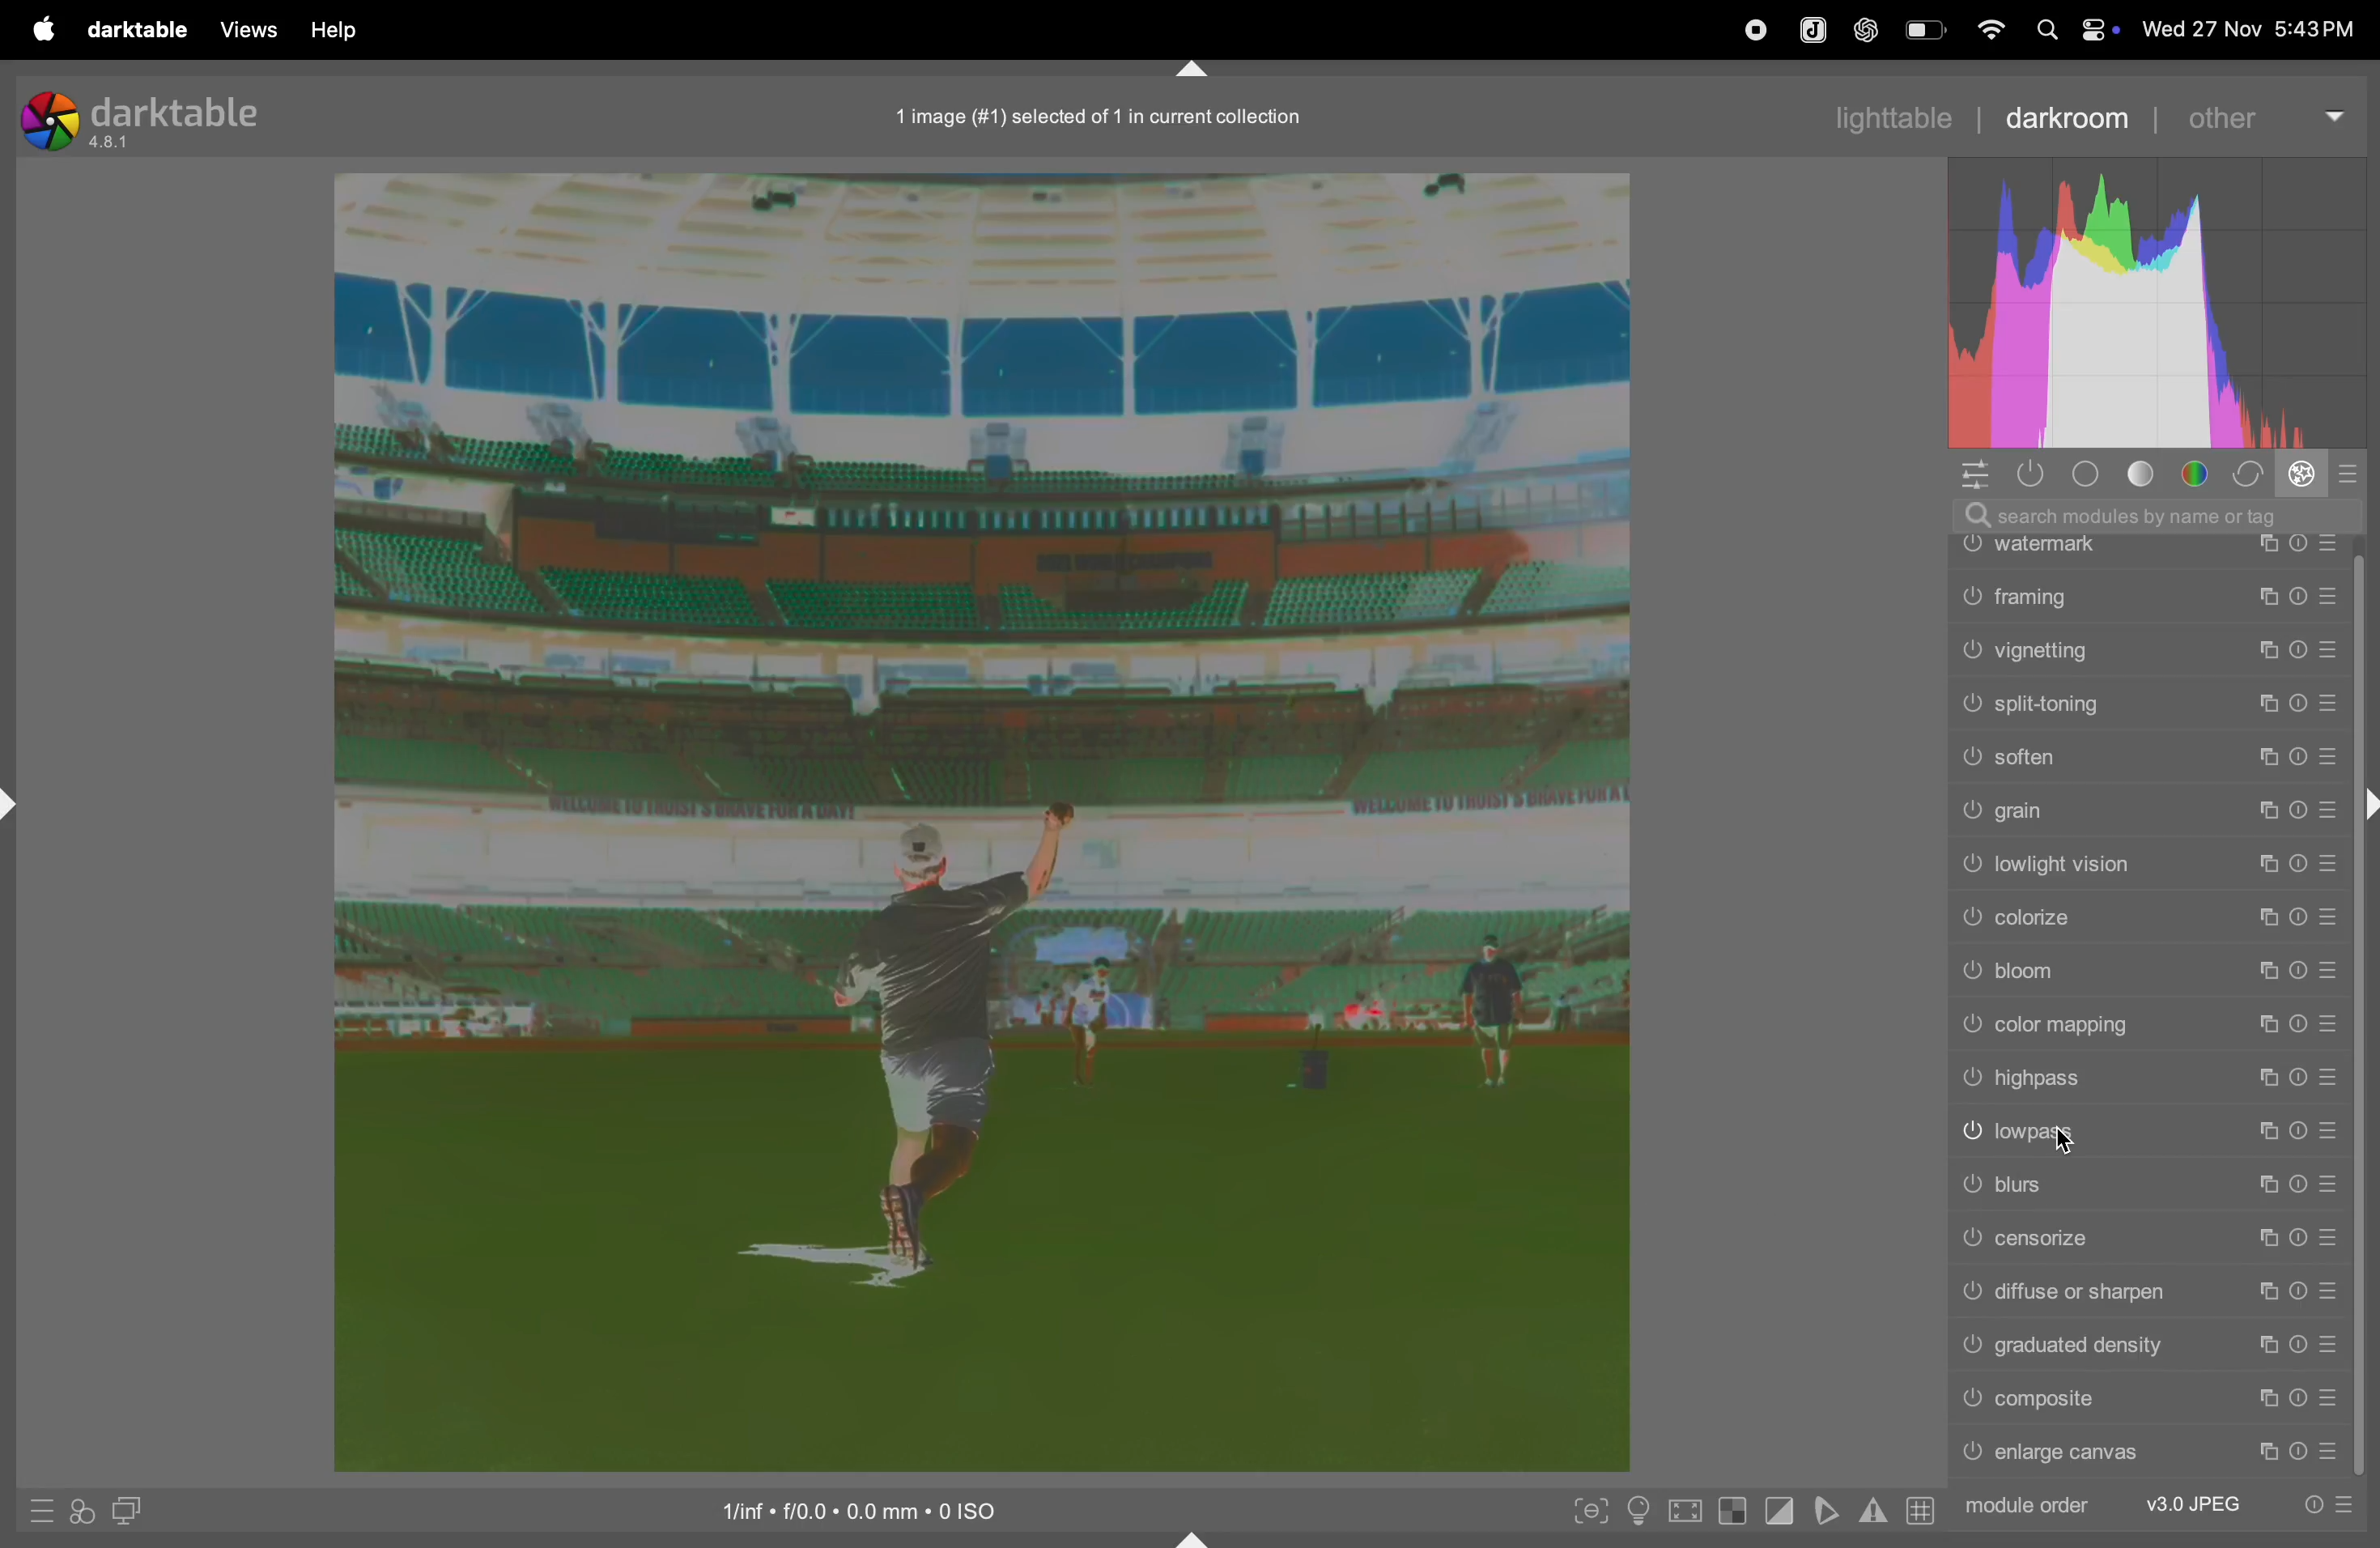  I want to click on quick acess for applying styles, so click(81, 1510).